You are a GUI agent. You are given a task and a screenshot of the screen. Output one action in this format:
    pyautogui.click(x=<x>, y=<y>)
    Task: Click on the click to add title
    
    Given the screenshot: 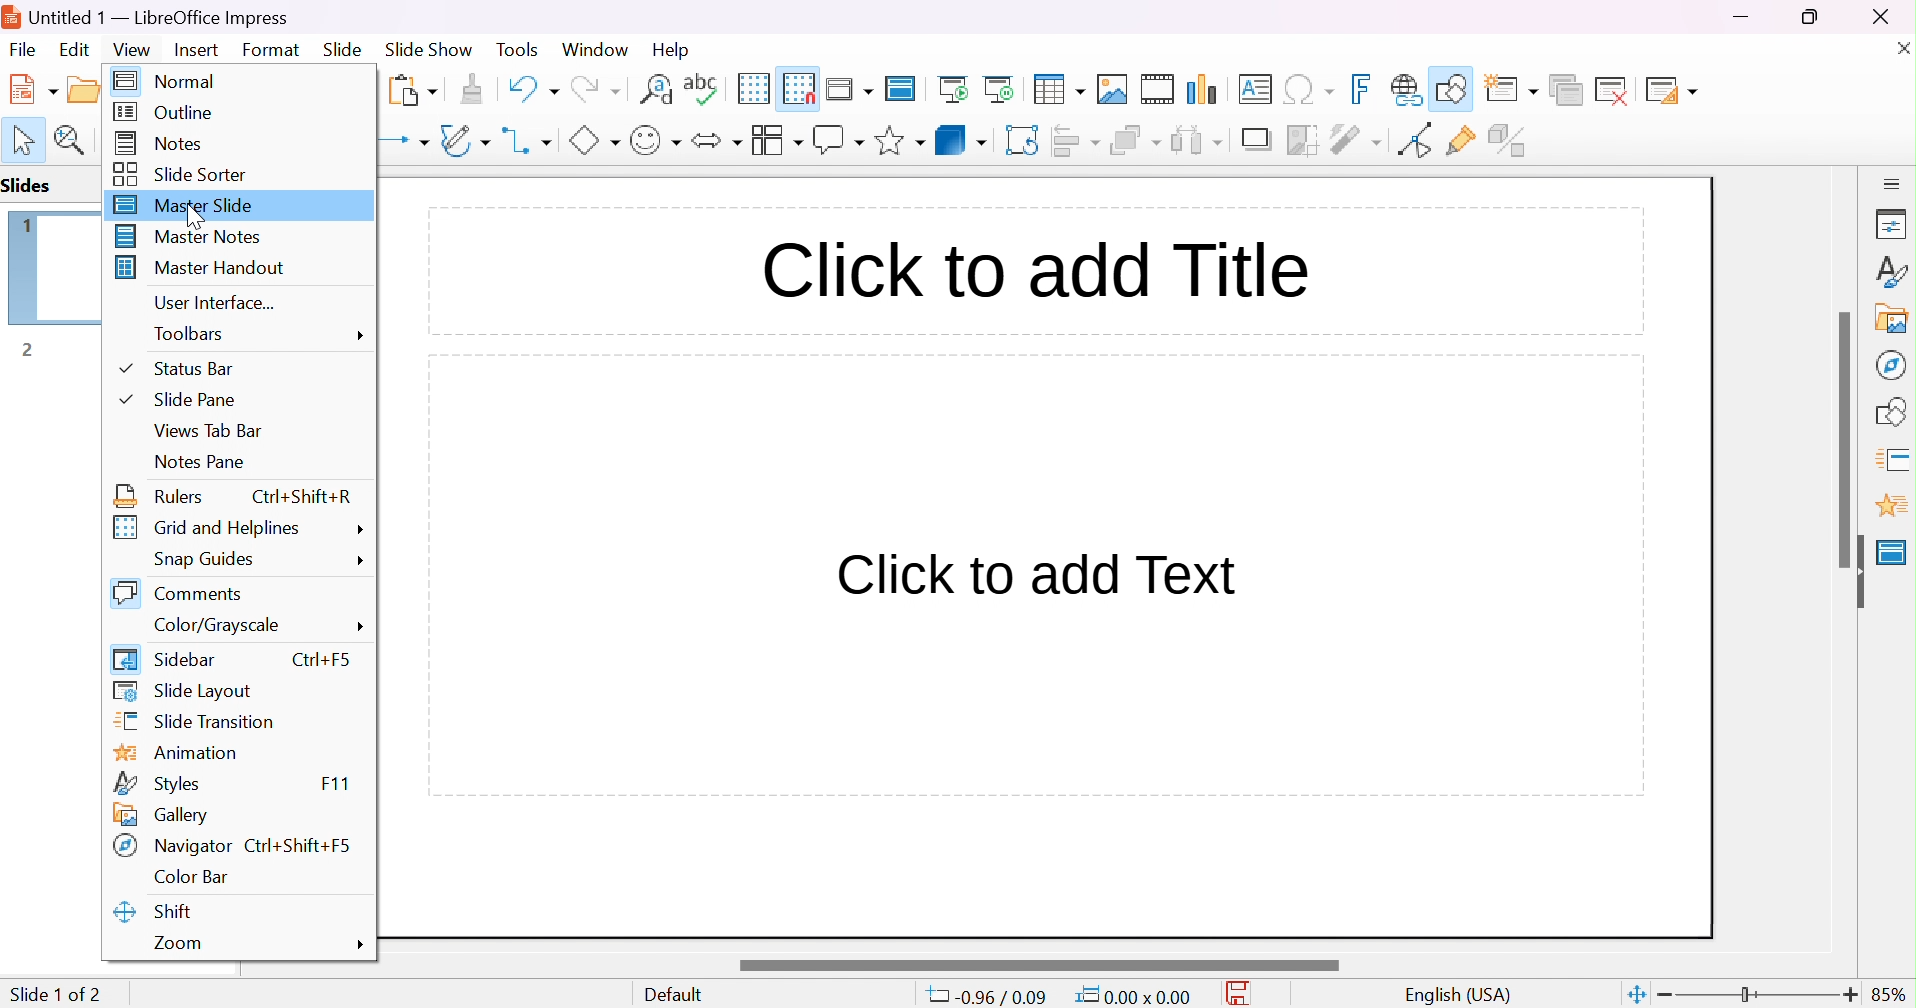 What is the action you would take?
    pyautogui.click(x=1034, y=266)
    